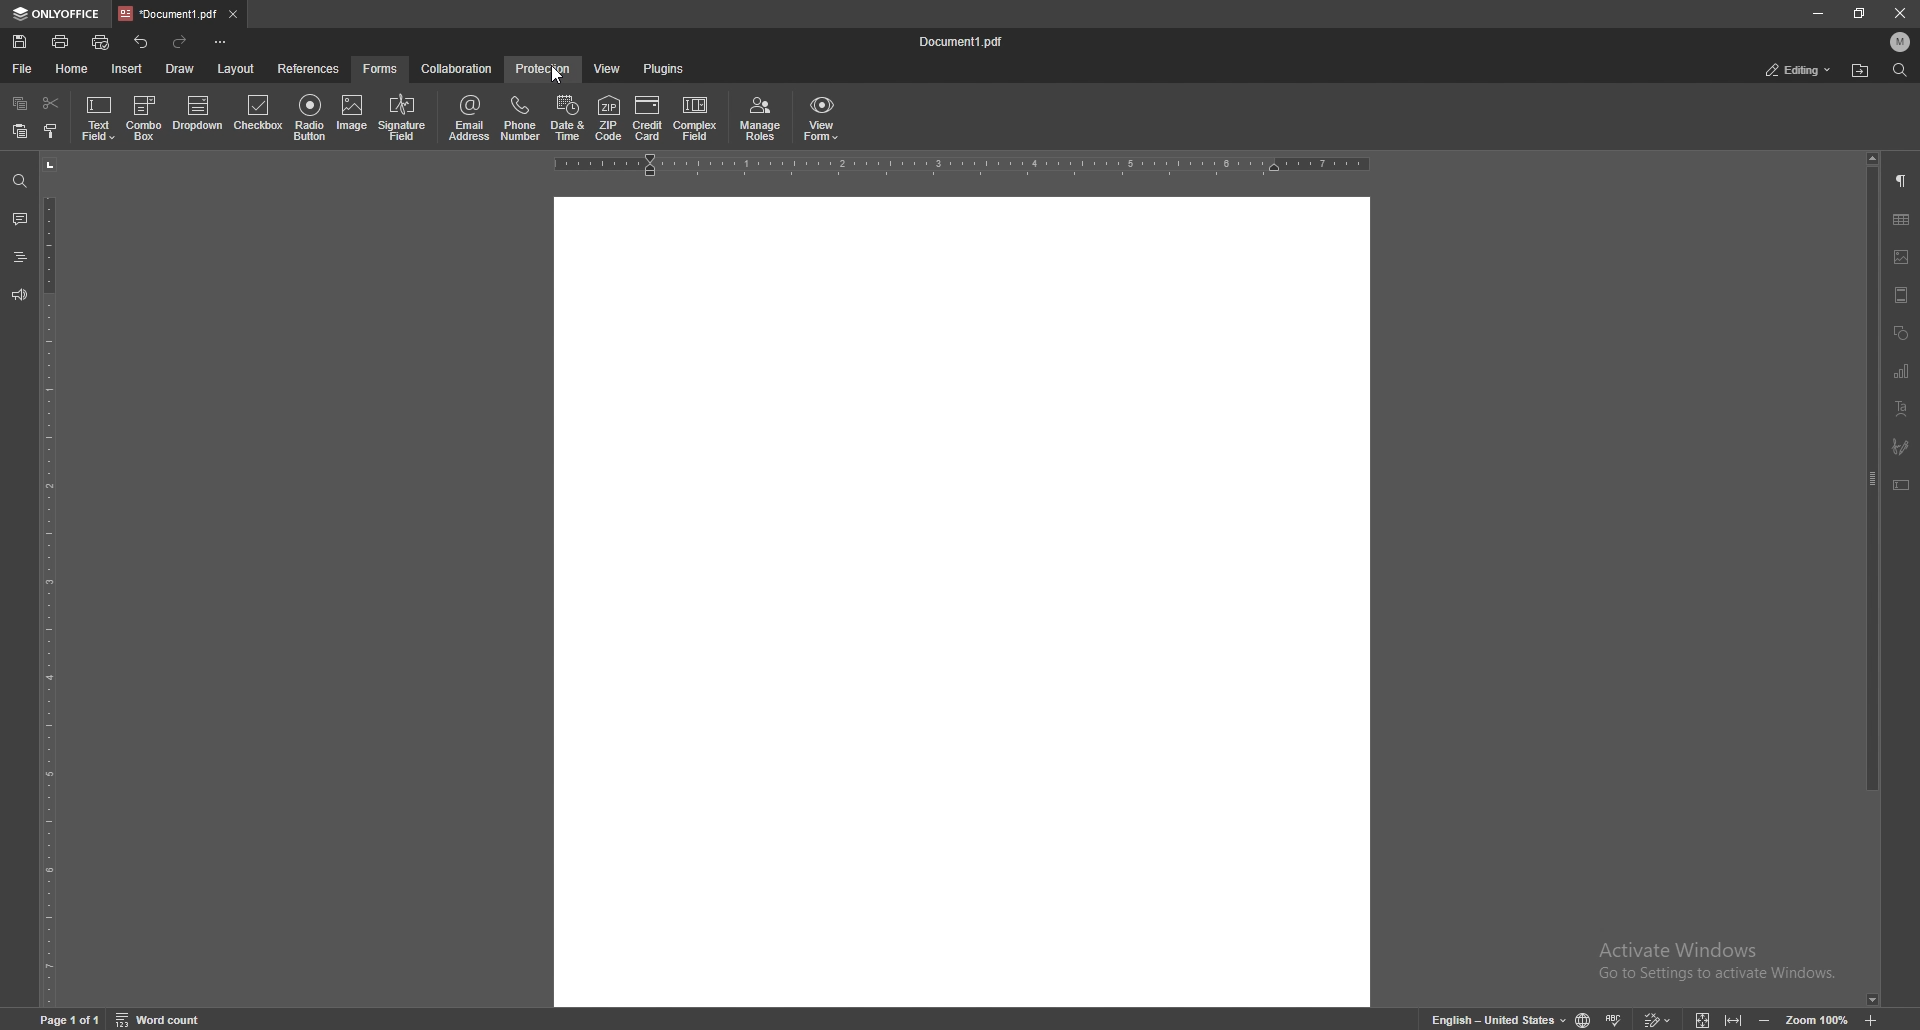 This screenshot has width=1920, height=1030. What do you see at coordinates (58, 14) in the screenshot?
I see `onlyoffice` at bounding box center [58, 14].